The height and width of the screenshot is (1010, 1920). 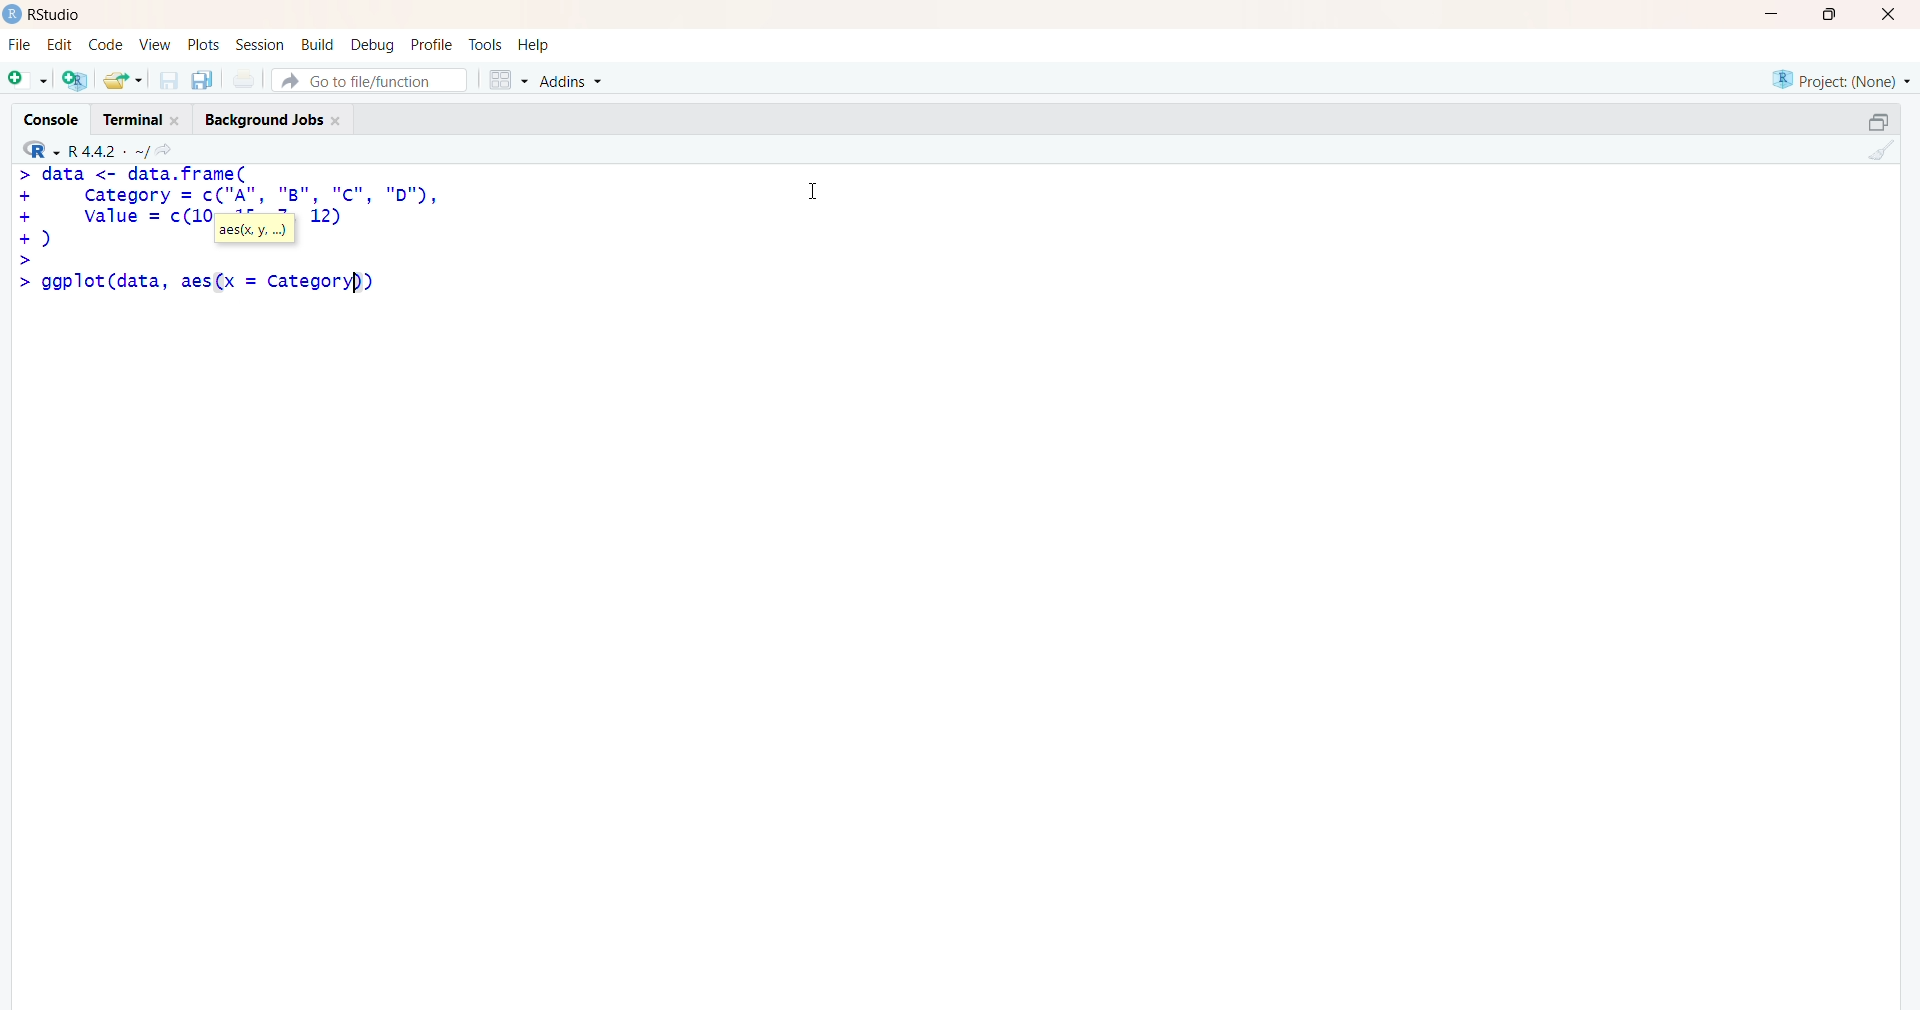 What do you see at coordinates (507, 79) in the screenshot?
I see `grid view` at bounding box center [507, 79].